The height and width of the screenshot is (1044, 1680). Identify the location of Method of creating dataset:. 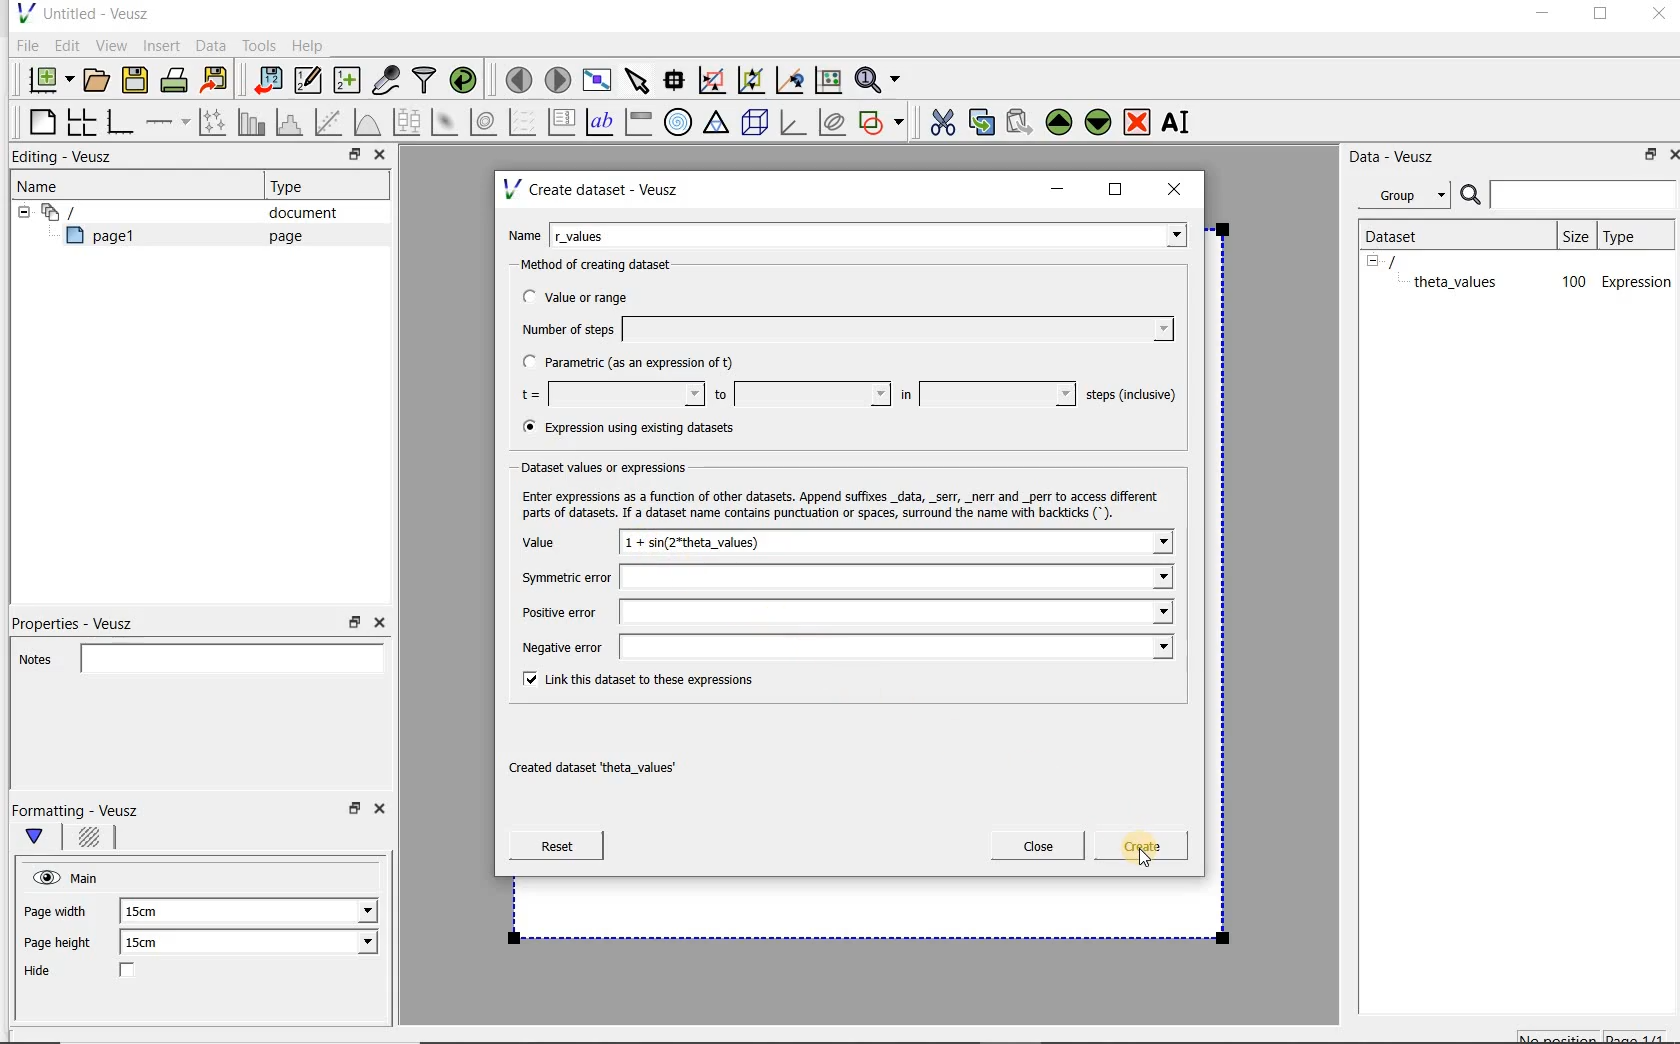
(611, 265).